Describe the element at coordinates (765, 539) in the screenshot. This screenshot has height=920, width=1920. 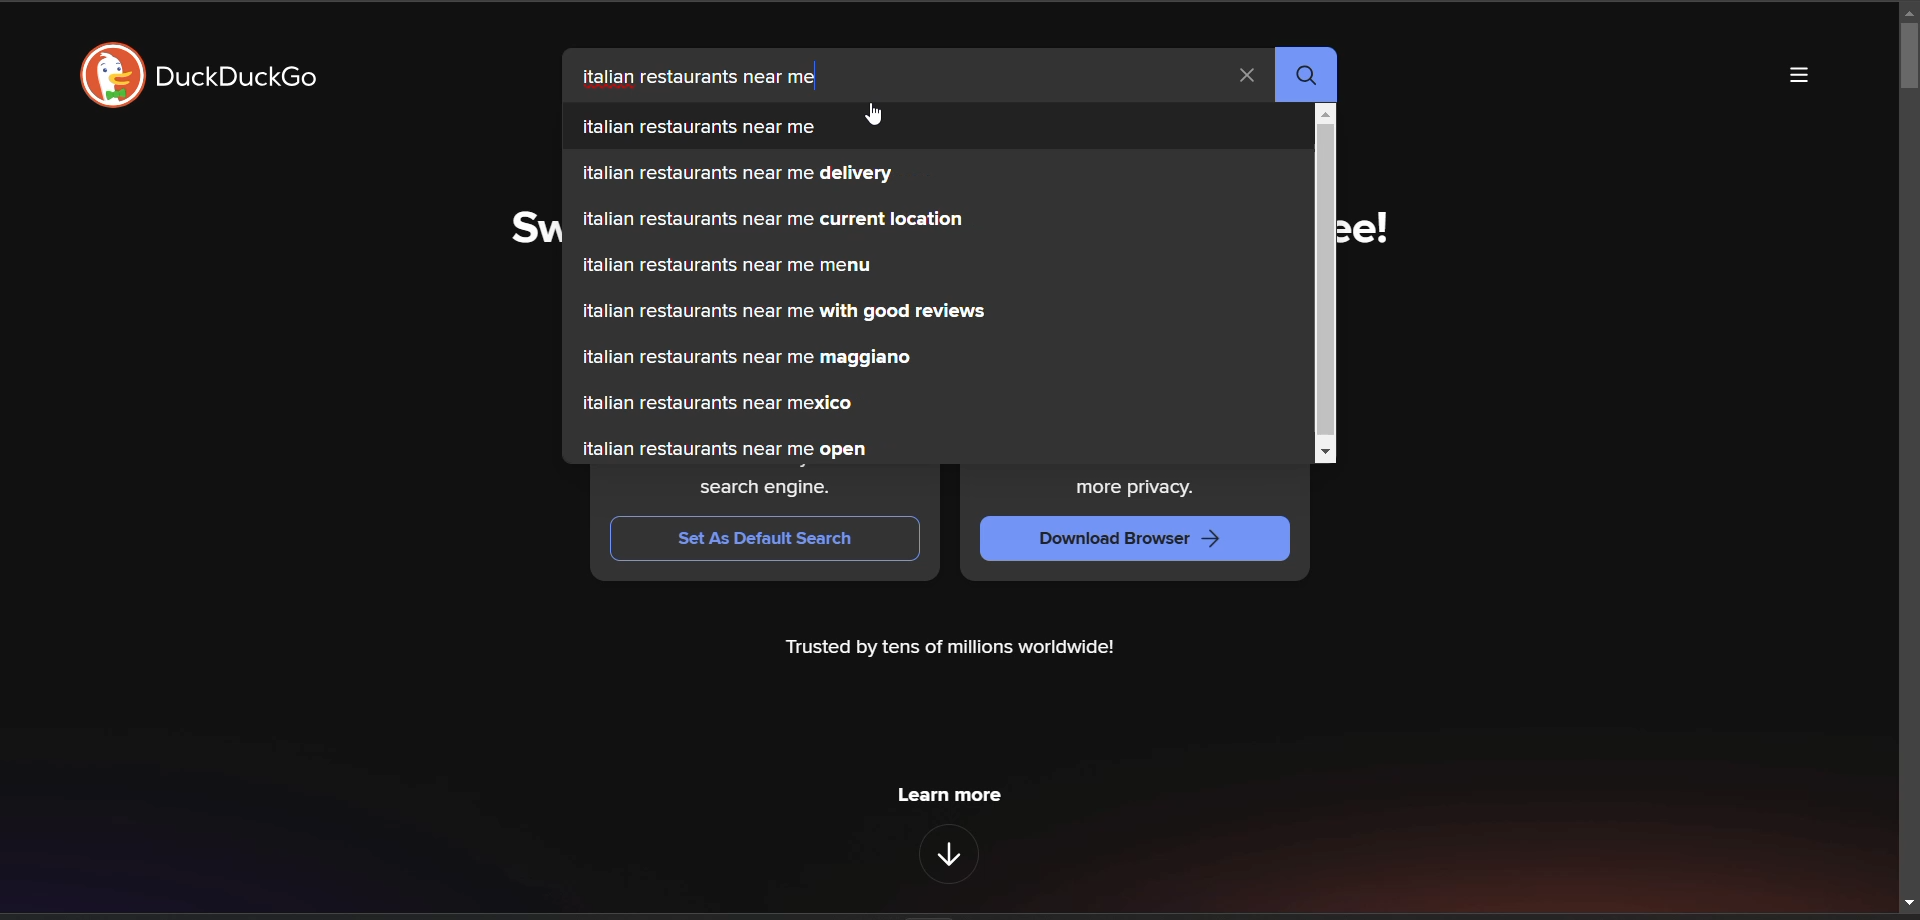
I see `Set As Default Search` at that location.